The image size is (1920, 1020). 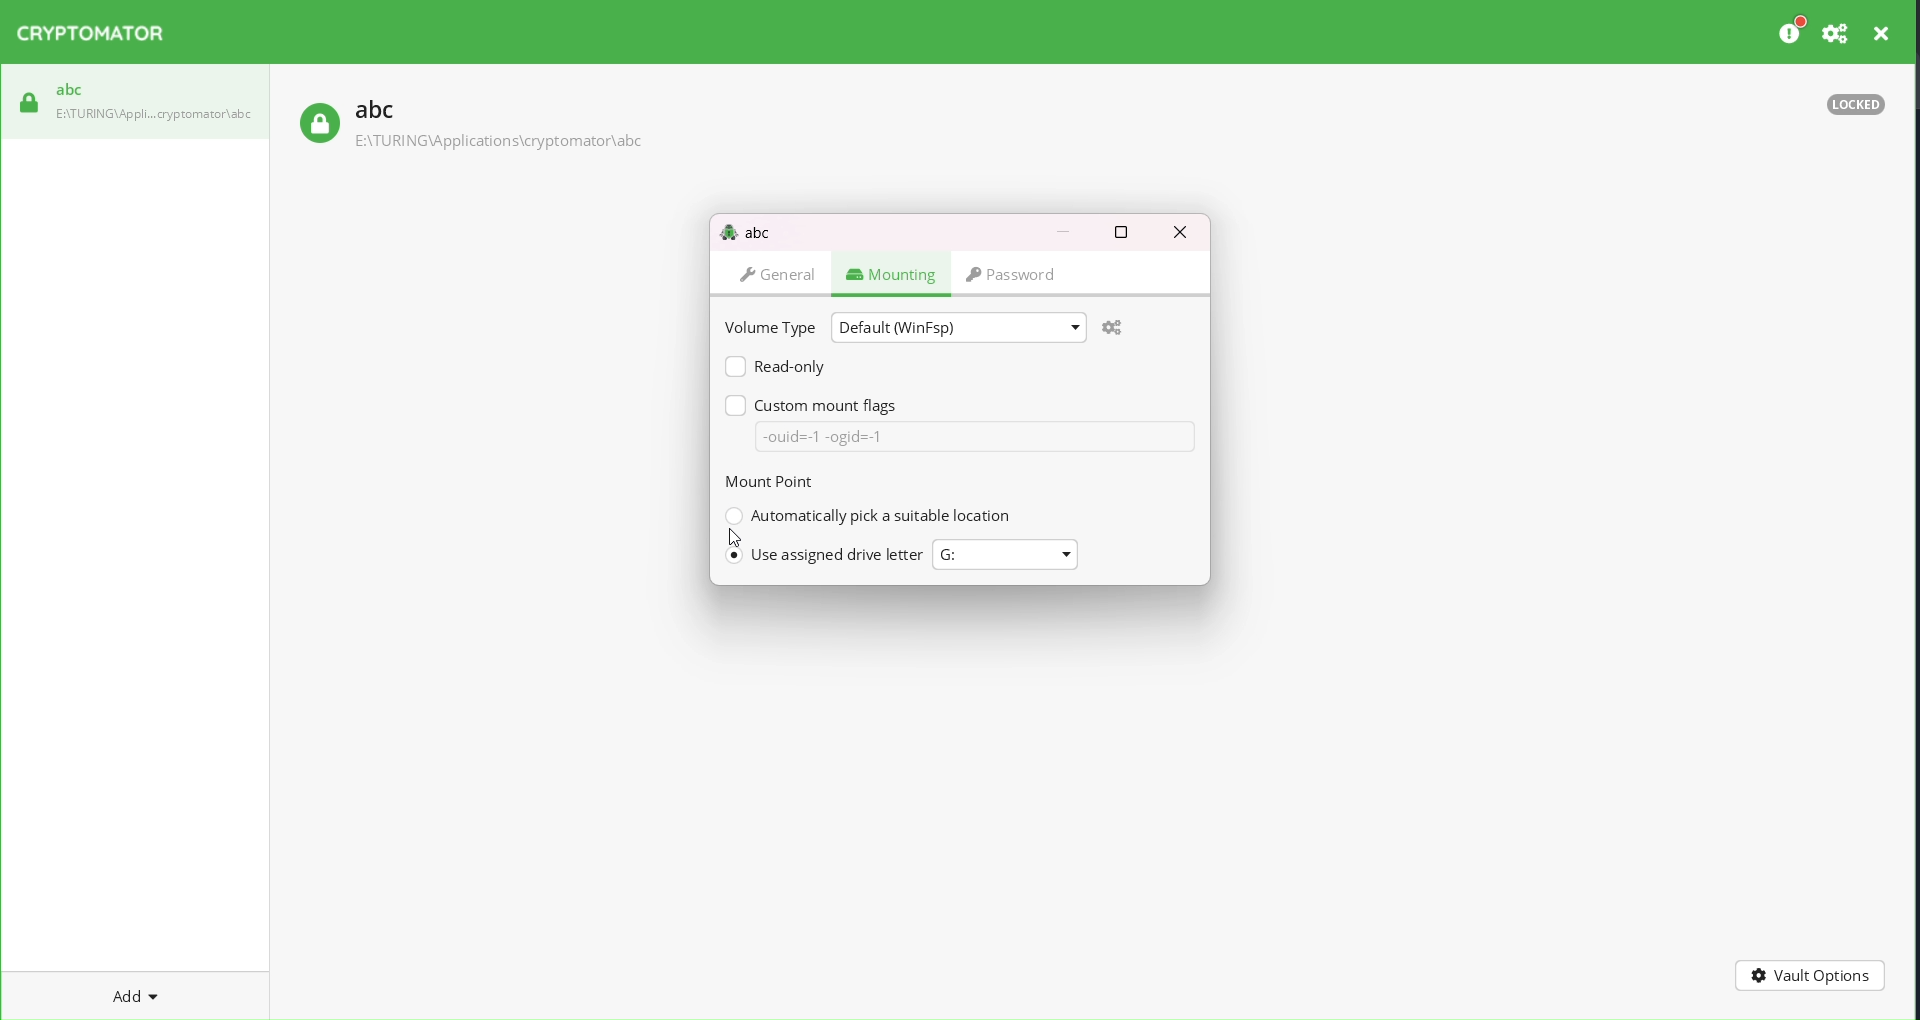 What do you see at coordinates (1185, 234) in the screenshot?
I see `close dialog` at bounding box center [1185, 234].